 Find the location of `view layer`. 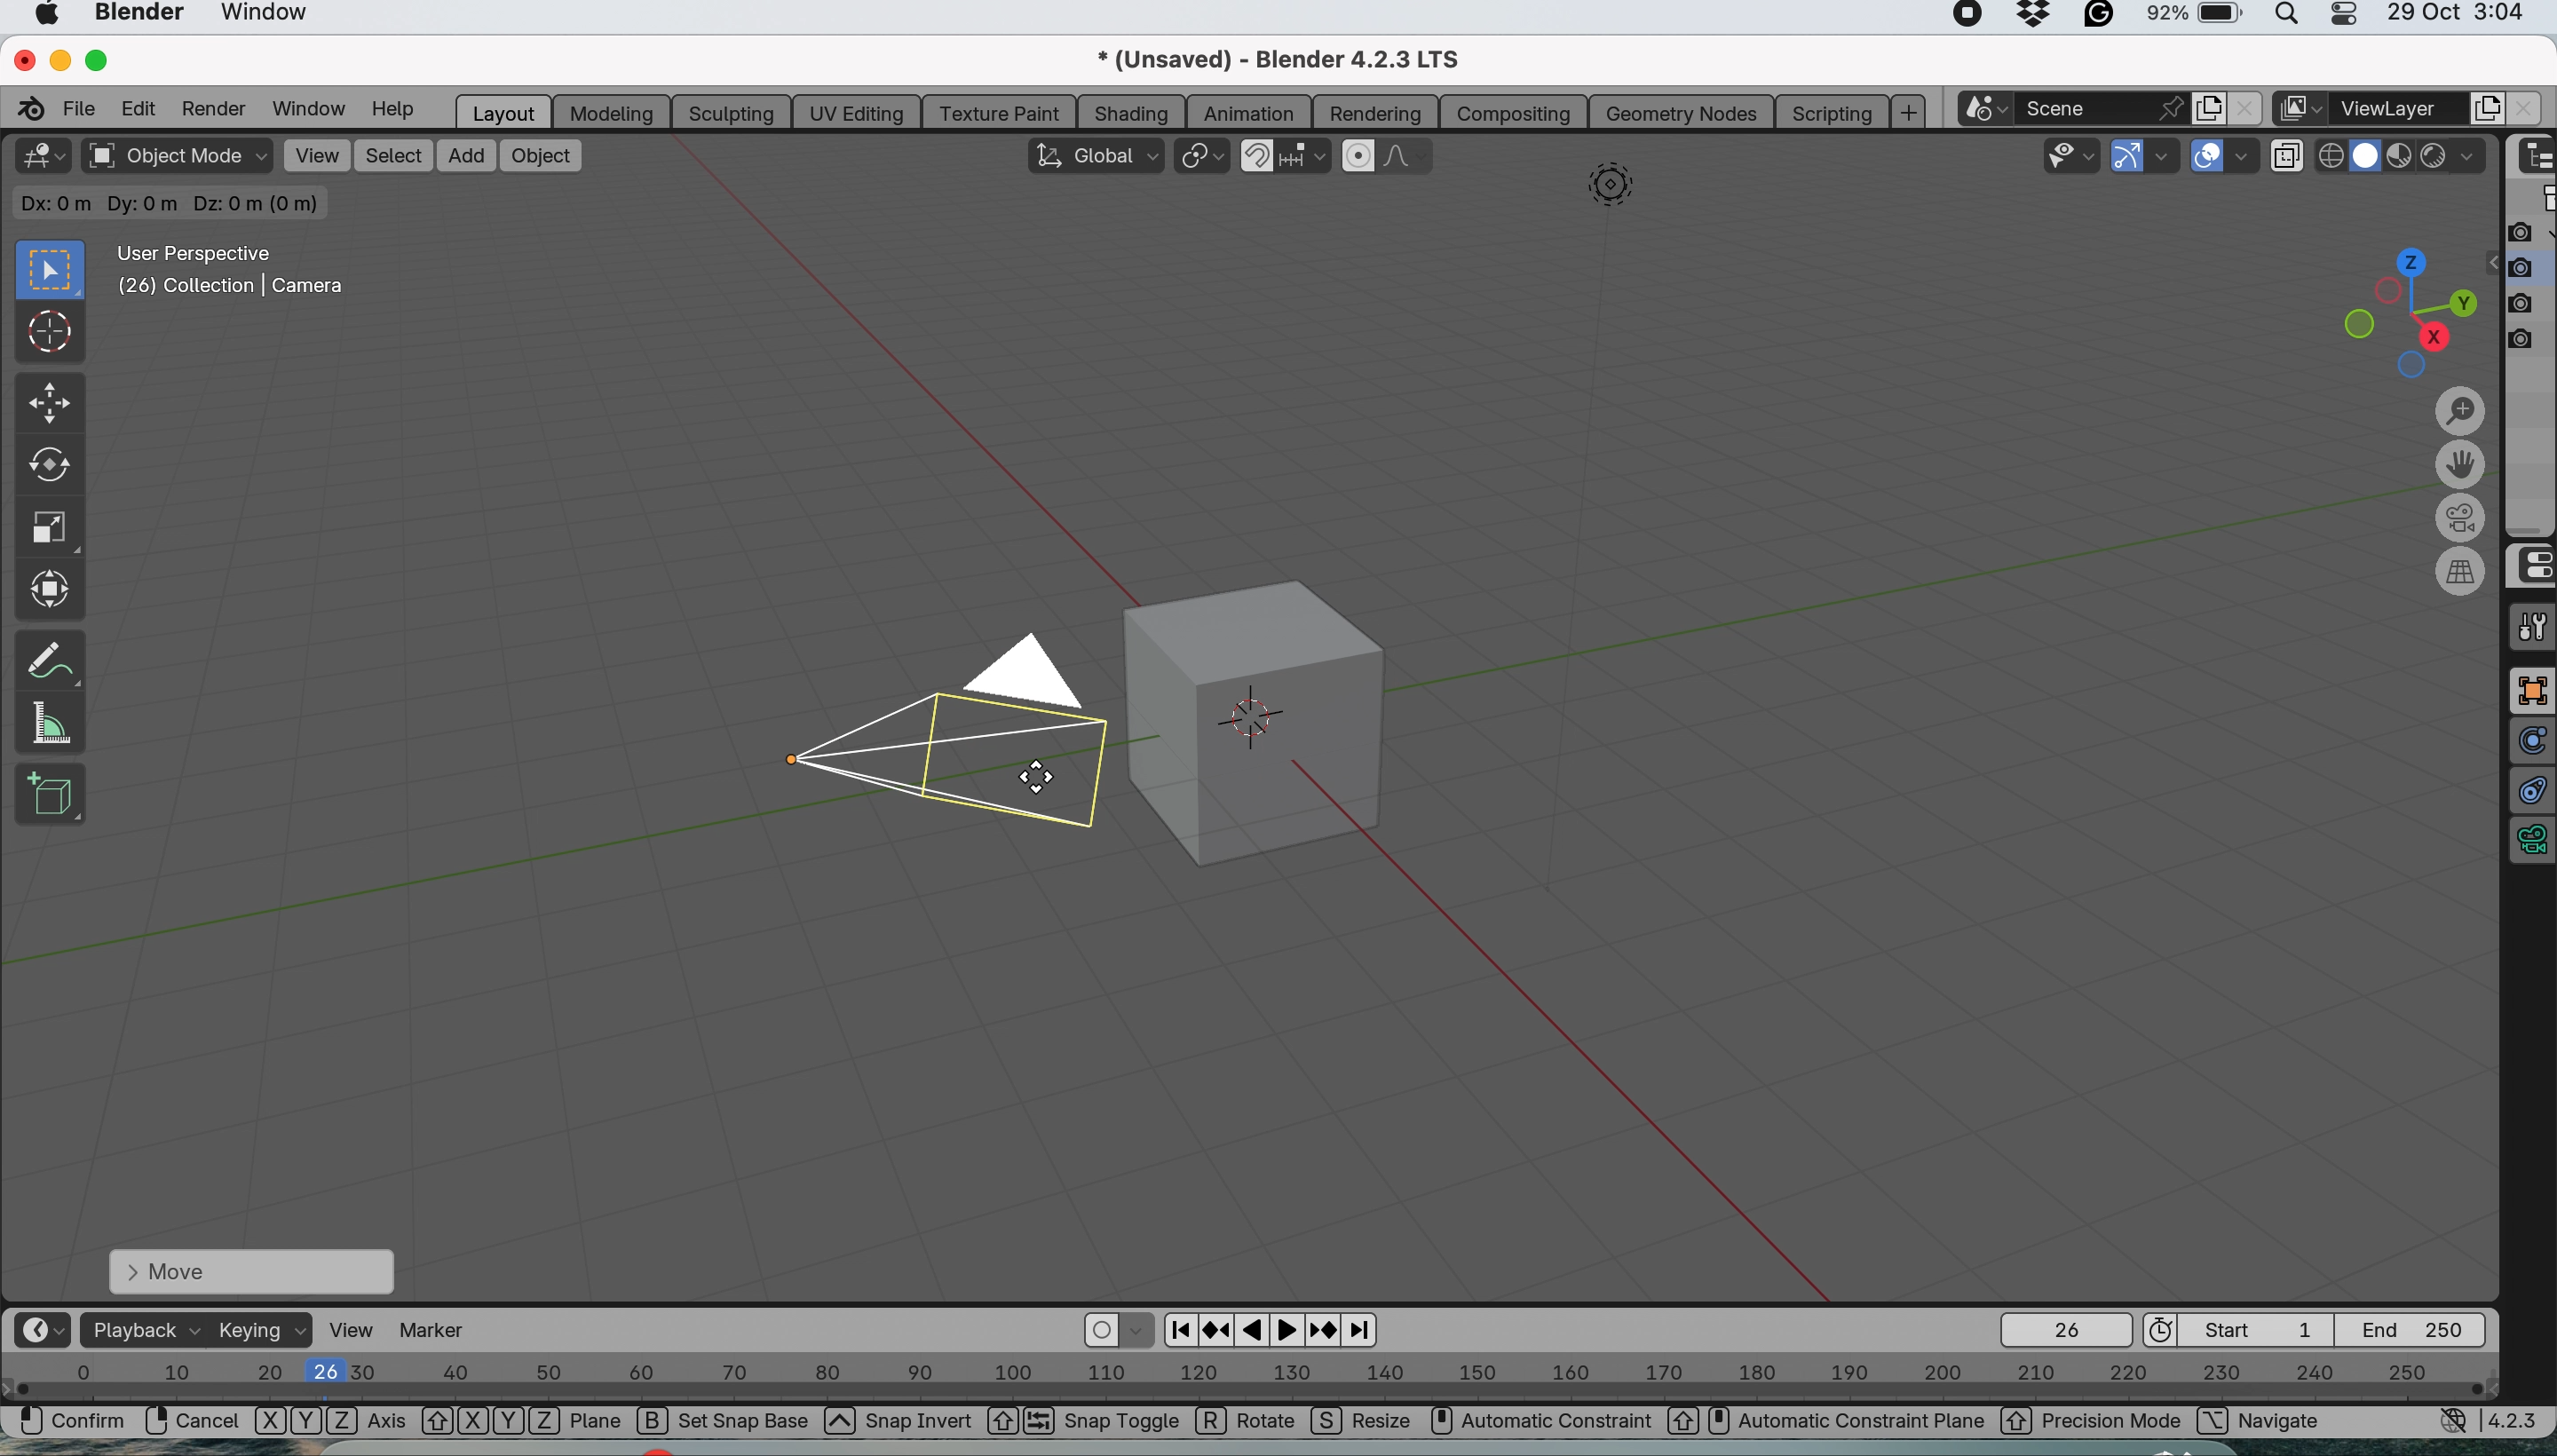

view layer is located at coordinates (2400, 109).